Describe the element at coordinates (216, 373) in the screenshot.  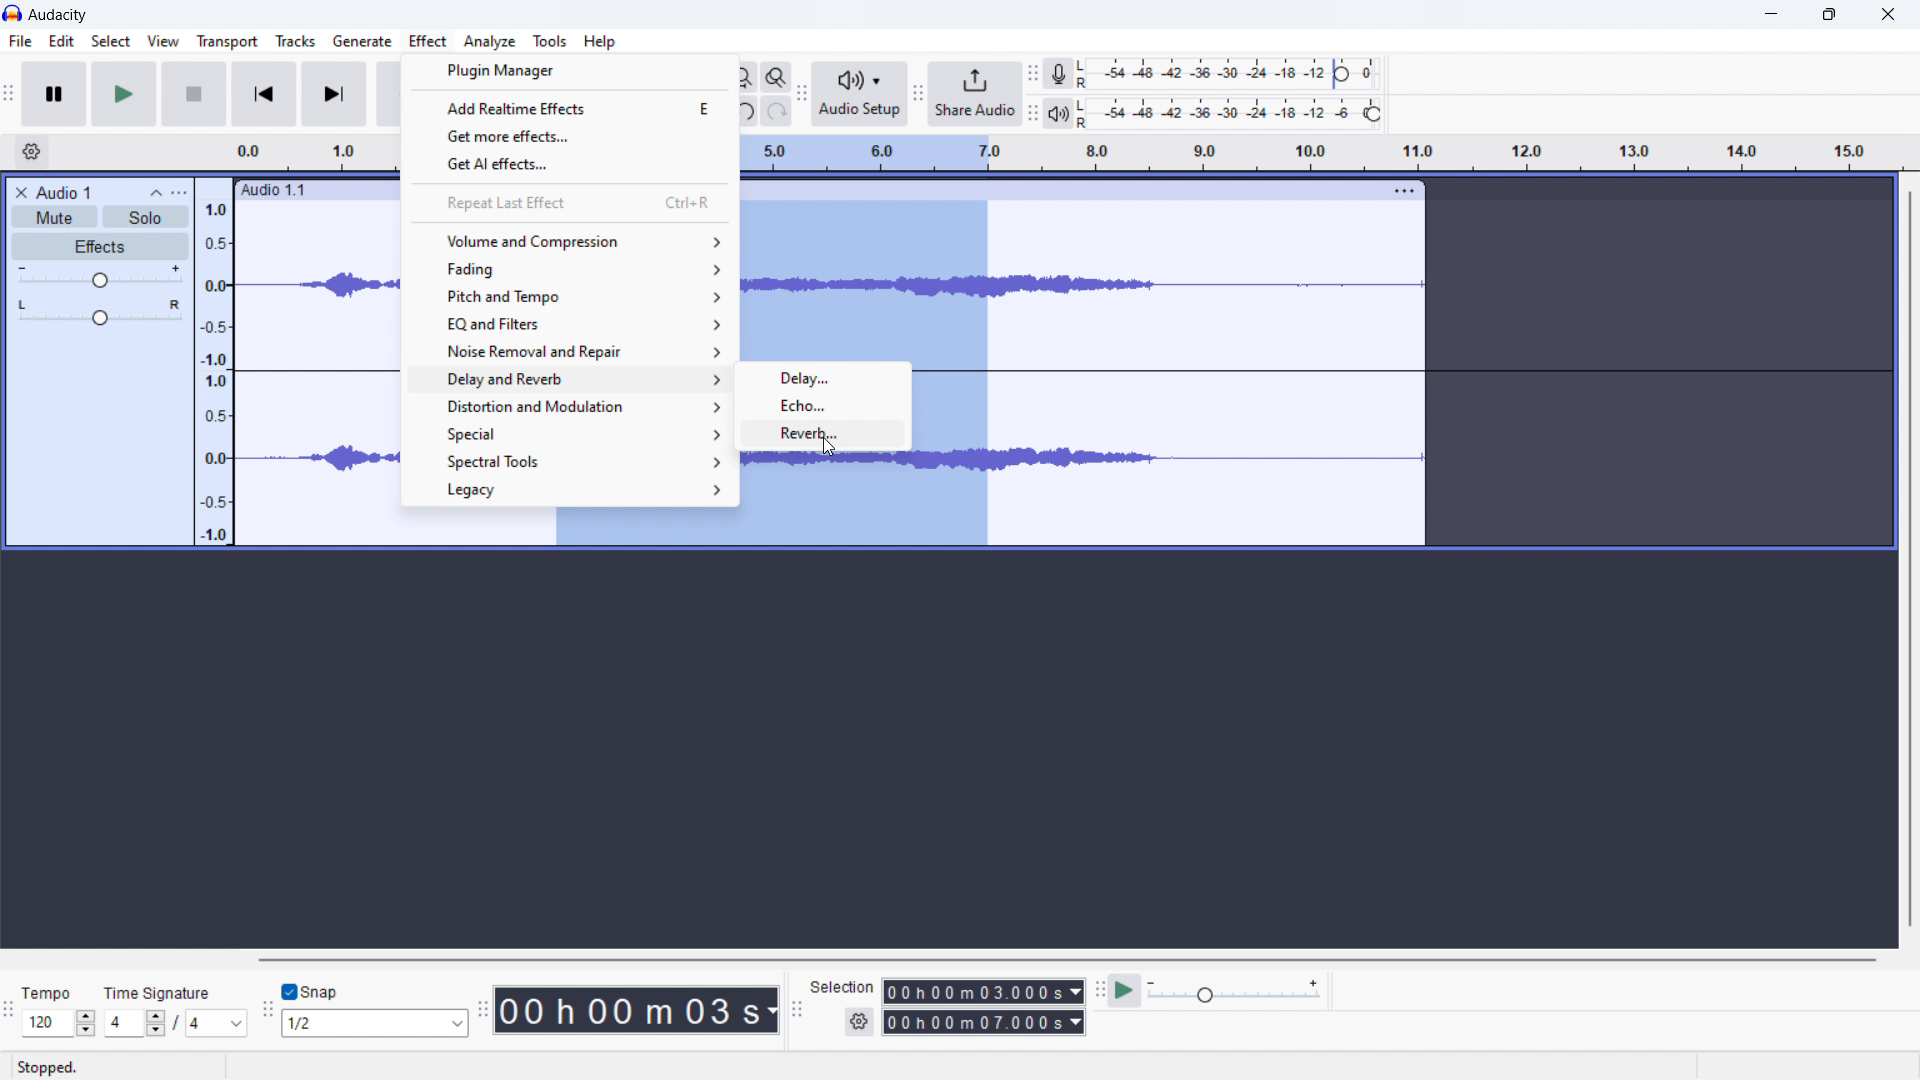
I see `amplitude` at that location.